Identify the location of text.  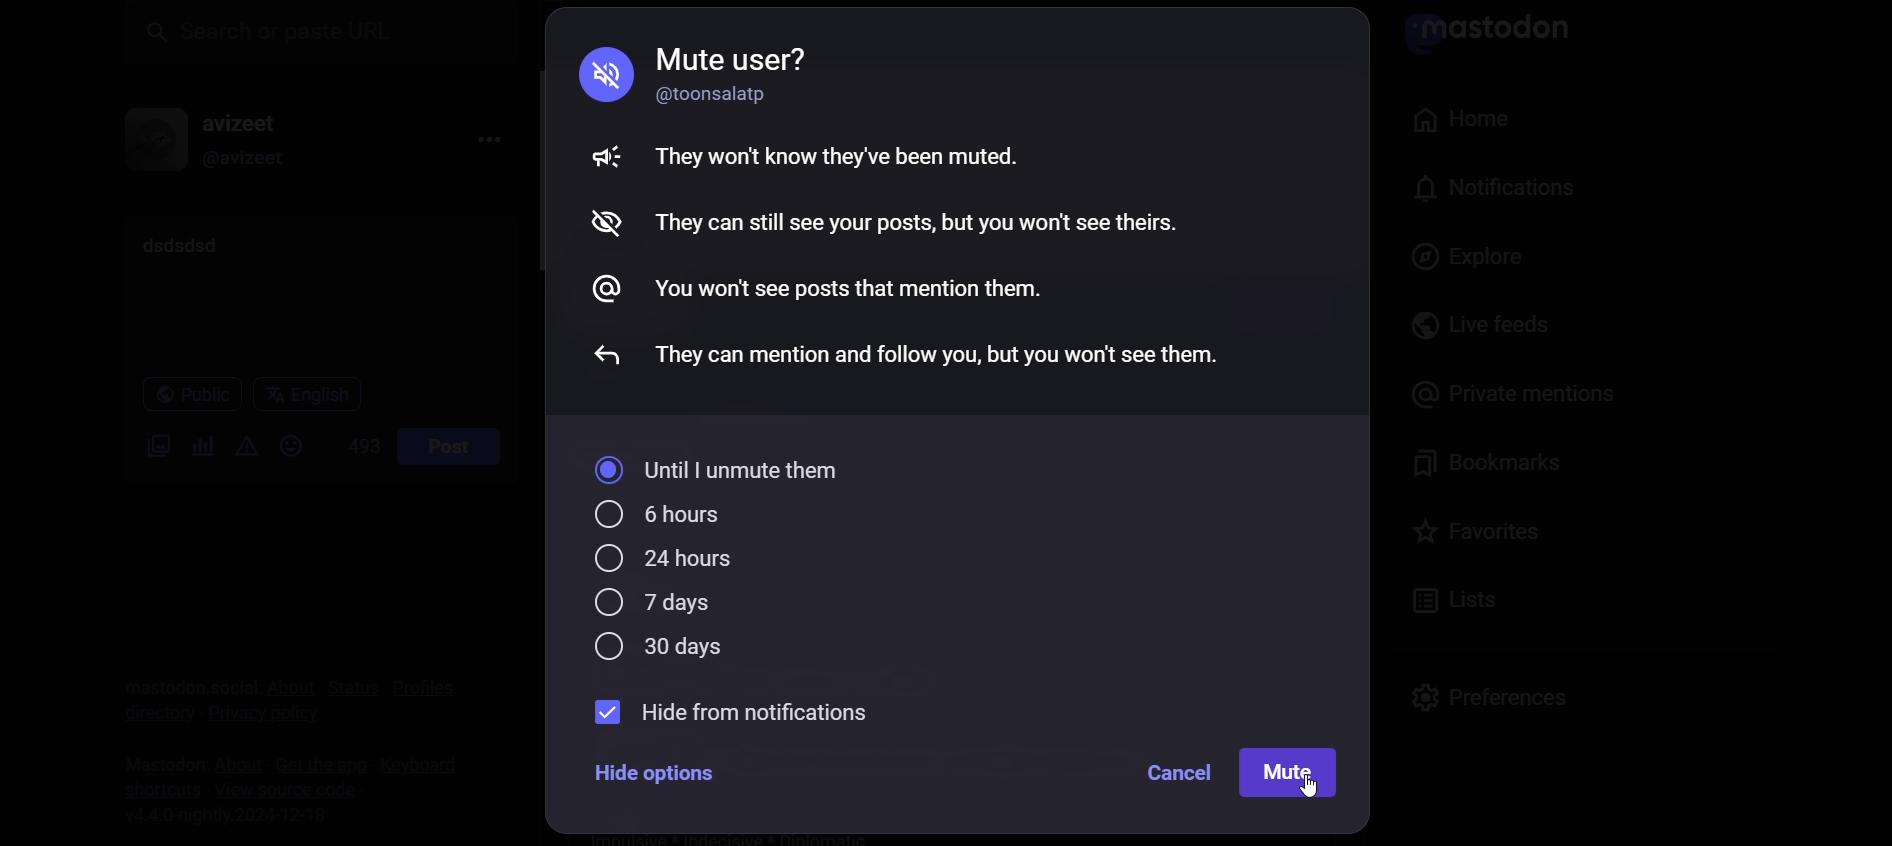
(780, 54).